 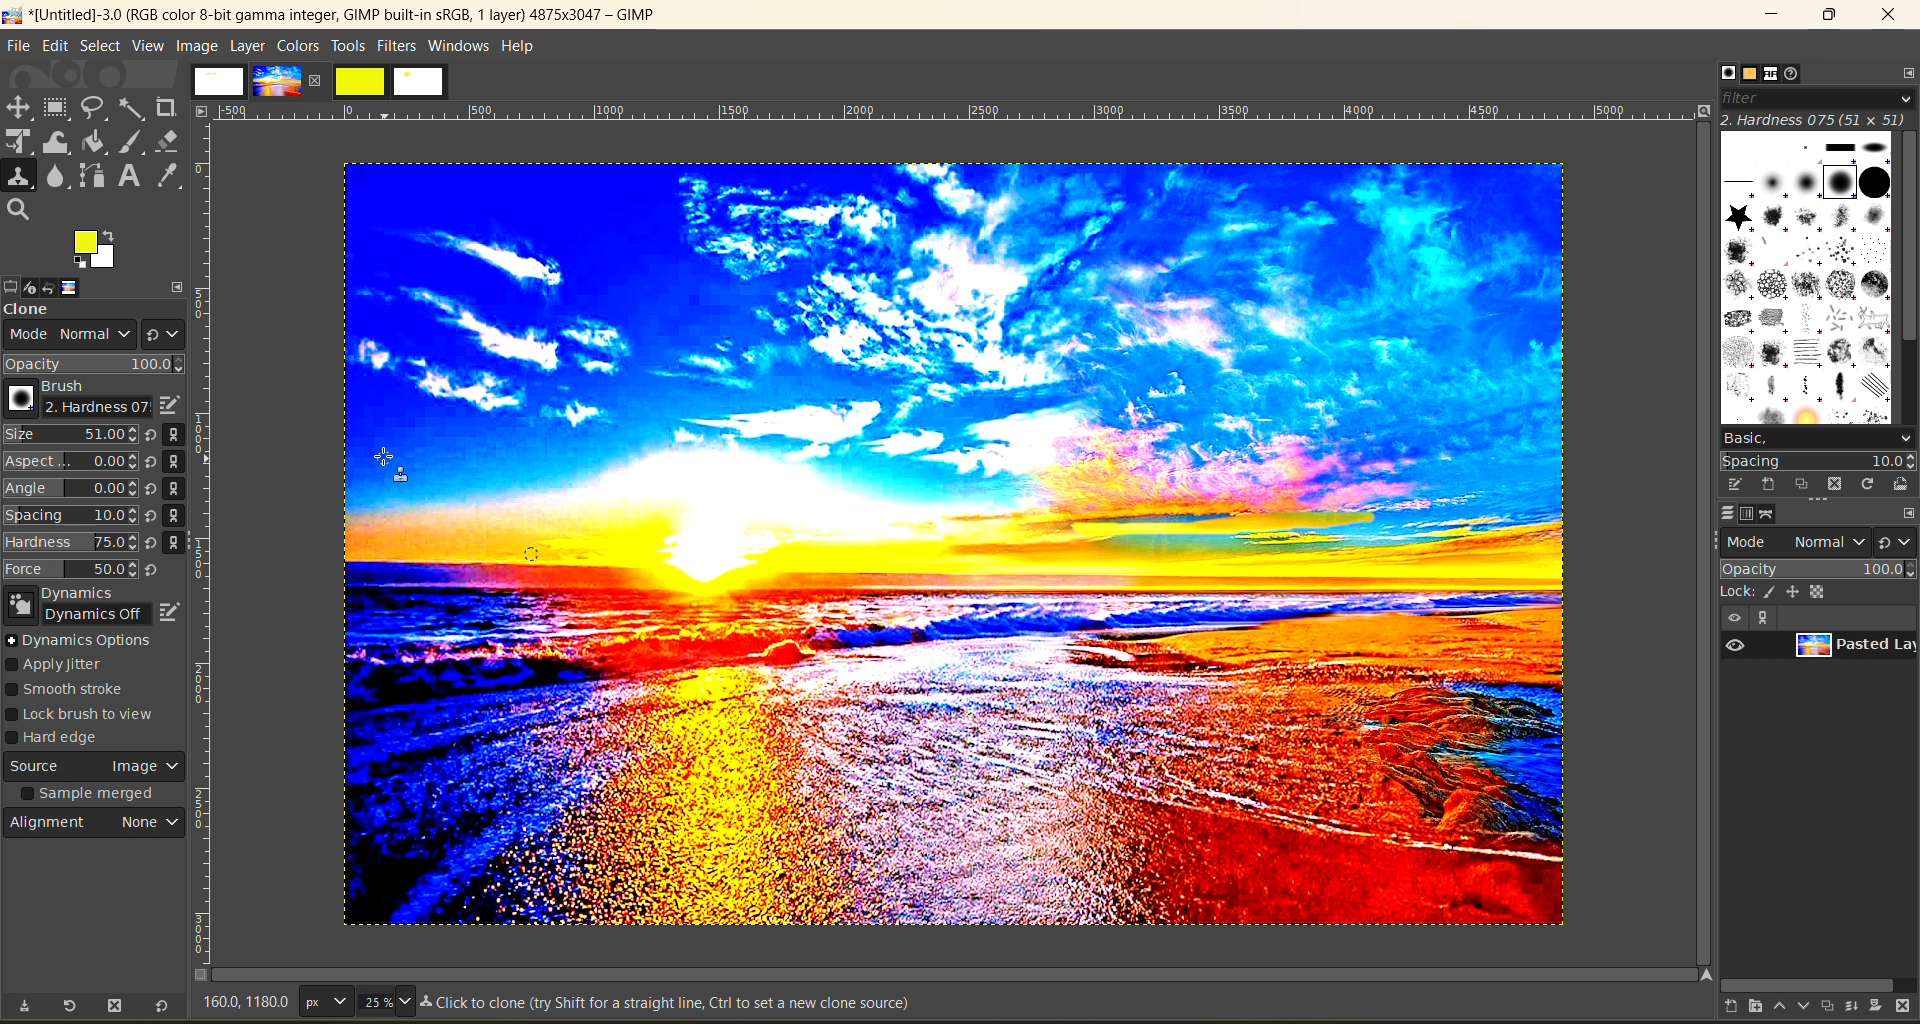 I want to click on hardness, so click(x=1814, y=119).